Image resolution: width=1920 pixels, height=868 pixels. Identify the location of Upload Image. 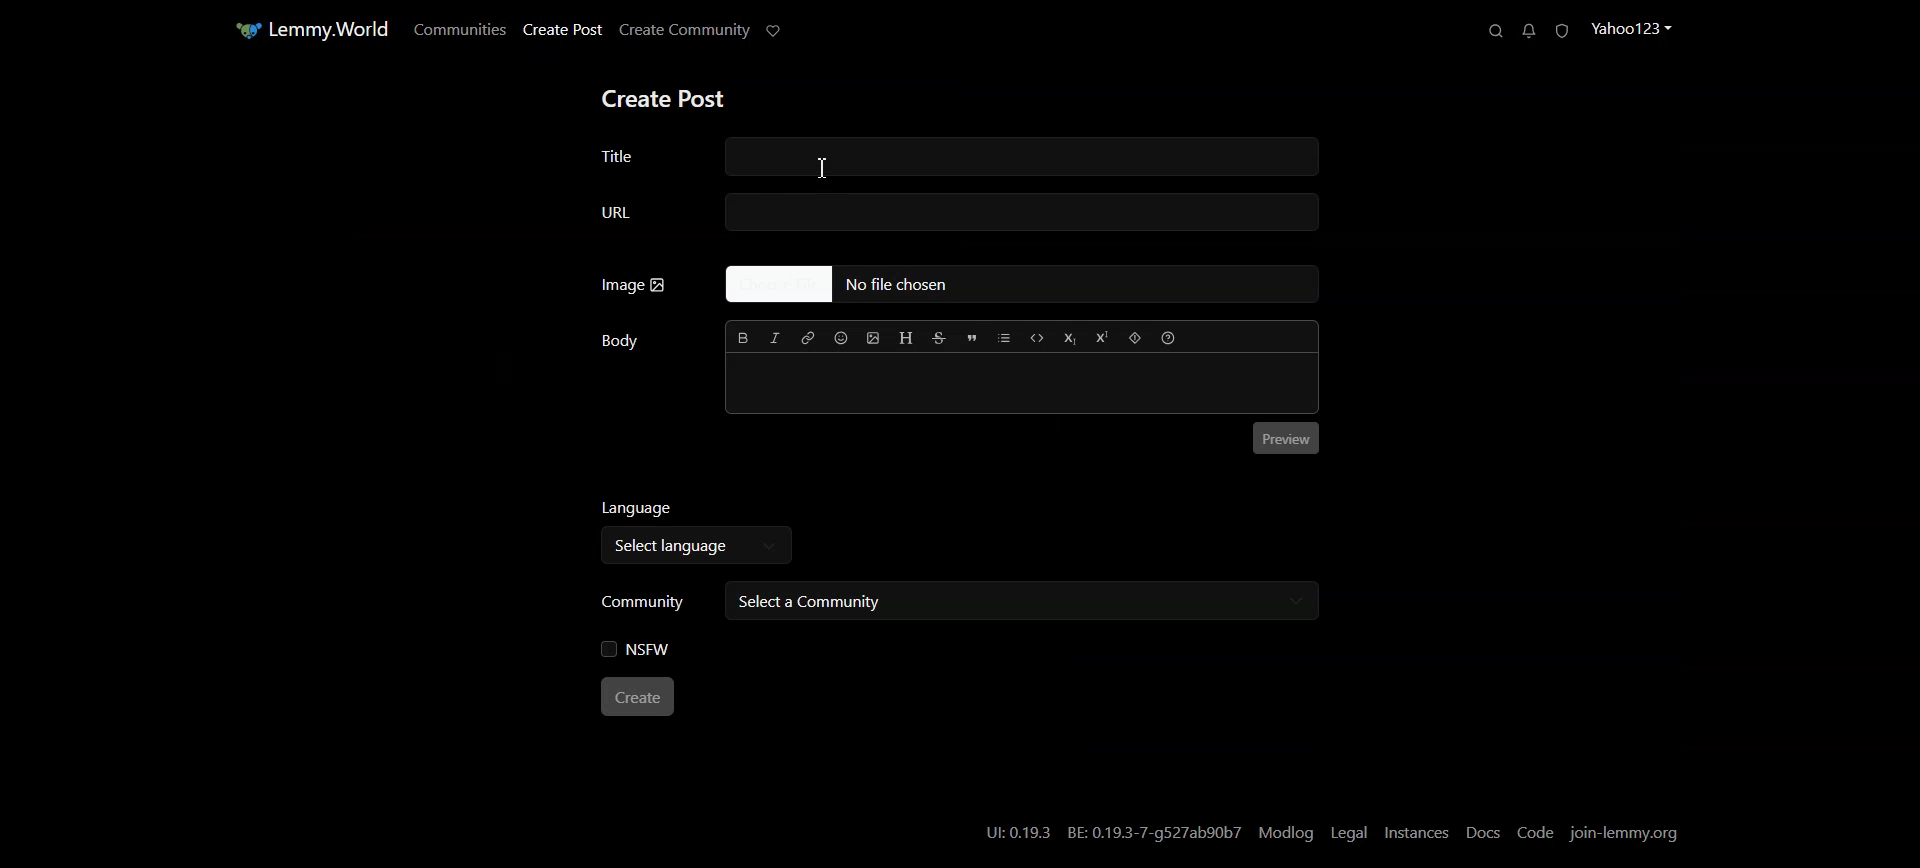
(874, 338).